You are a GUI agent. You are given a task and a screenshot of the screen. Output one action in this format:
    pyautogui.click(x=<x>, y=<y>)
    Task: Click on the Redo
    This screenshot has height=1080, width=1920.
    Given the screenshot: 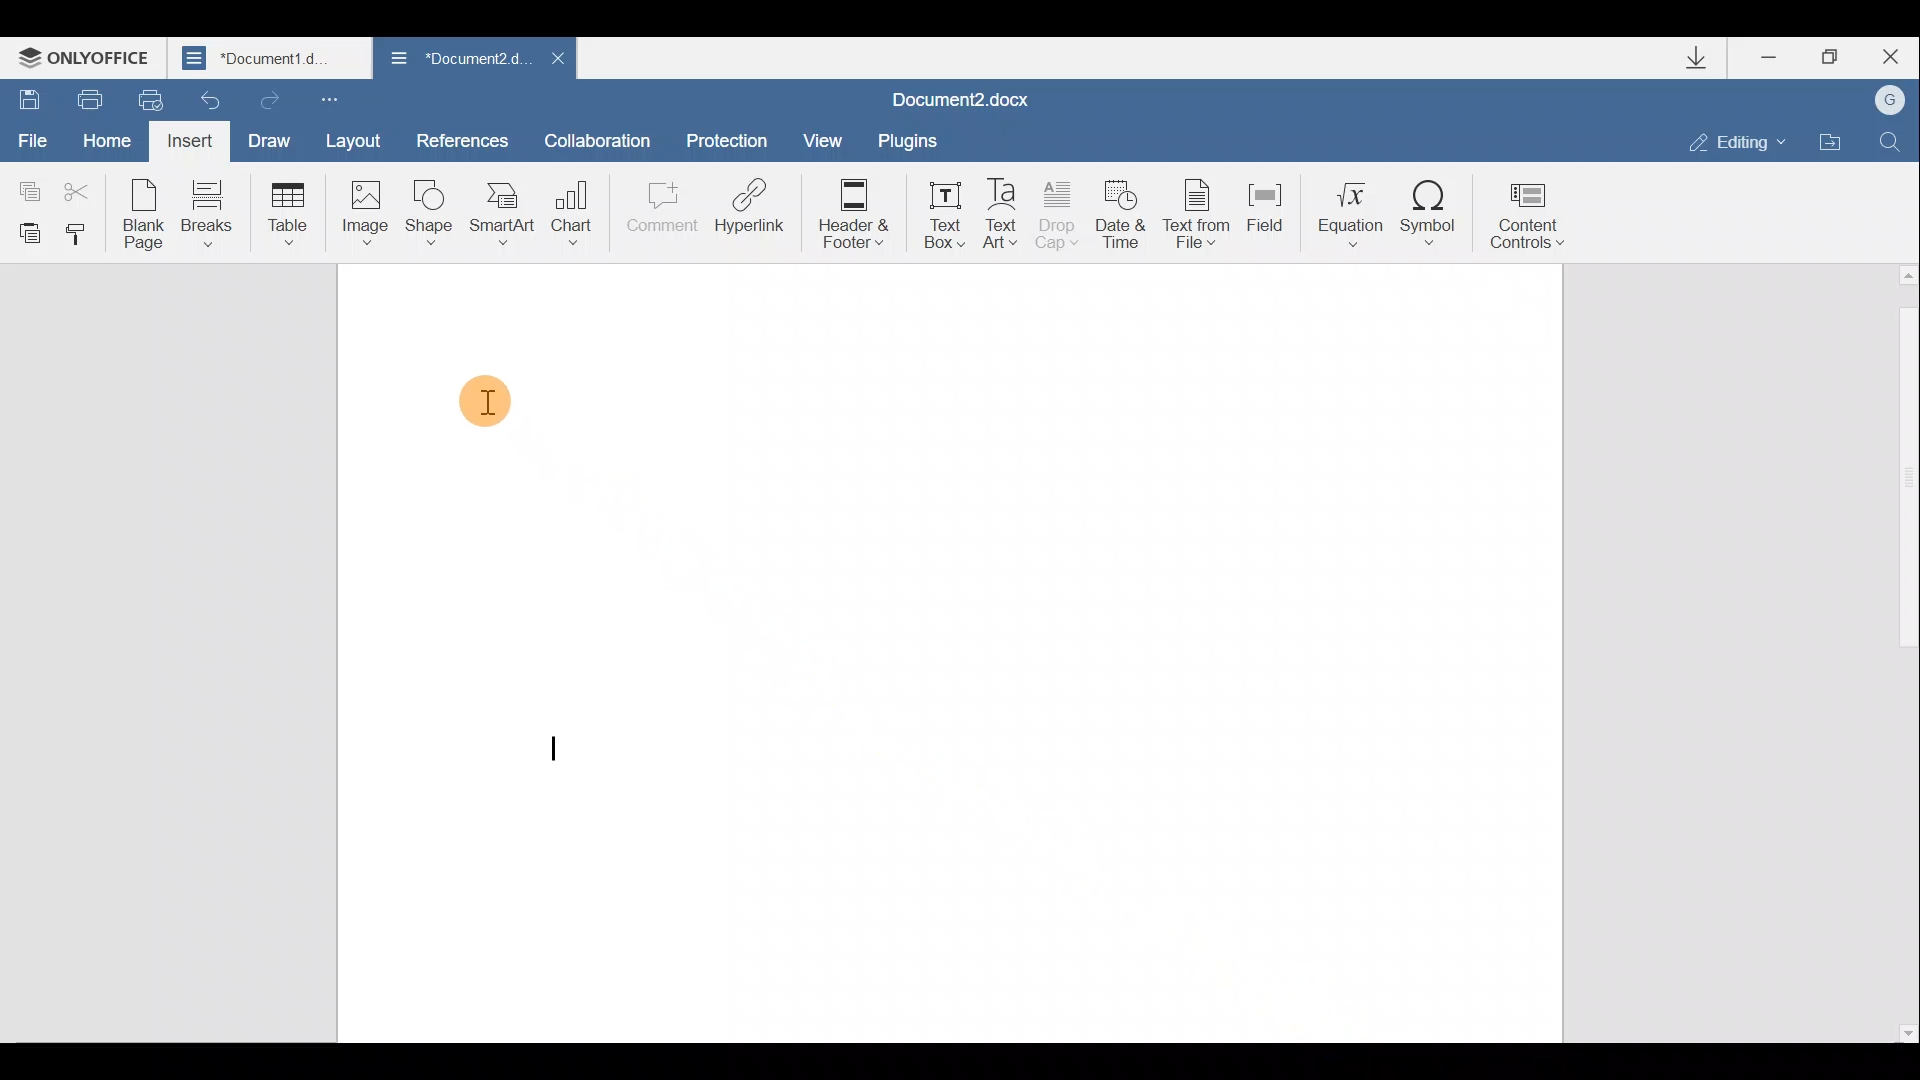 What is the action you would take?
    pyautogui.click(x=269, y=99)
    